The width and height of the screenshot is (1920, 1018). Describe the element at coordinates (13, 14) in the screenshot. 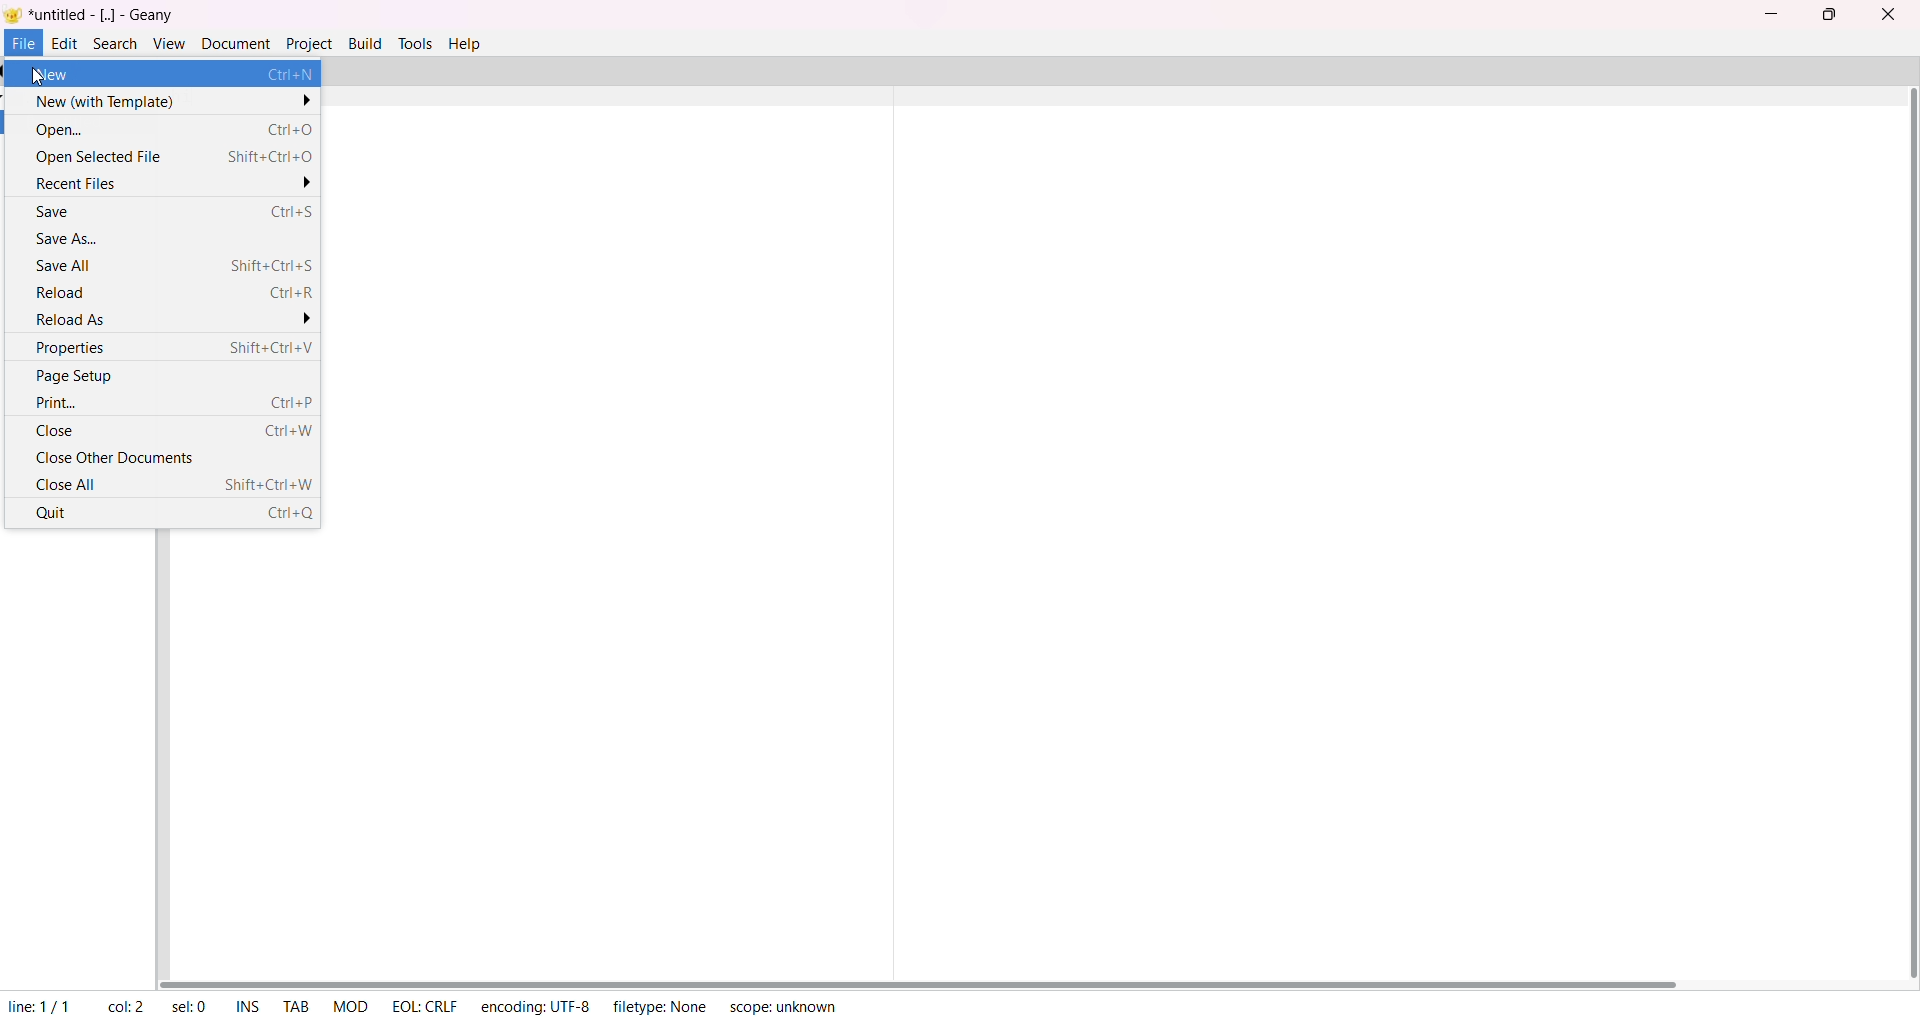

I see `Geany logo` at that location.